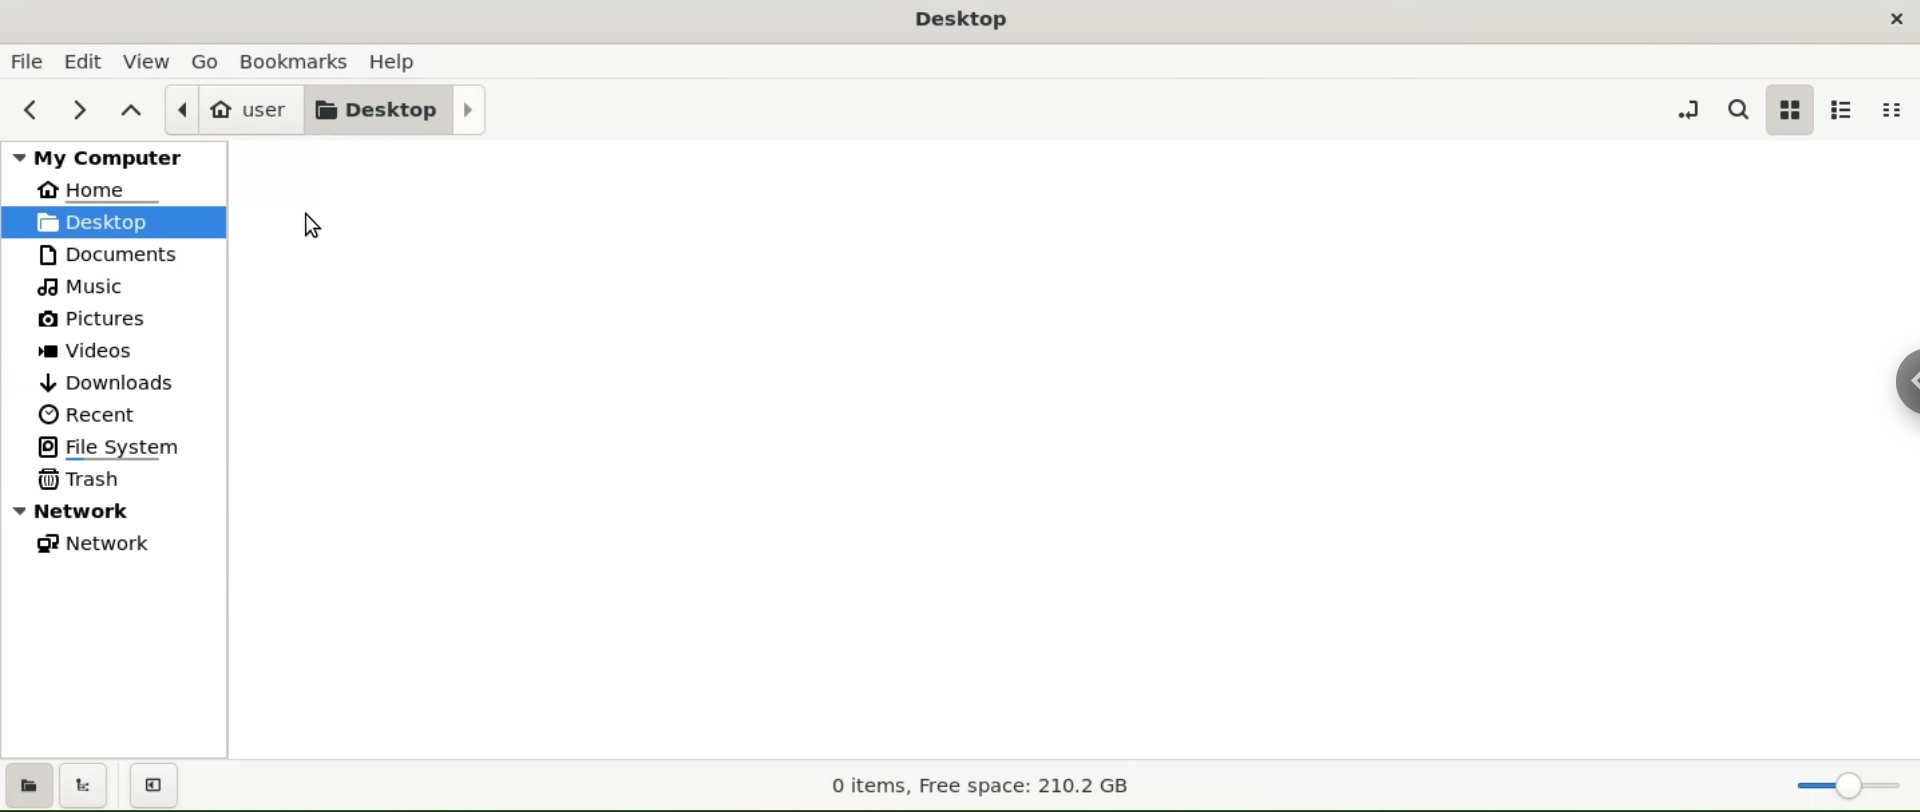  I want to click on desktop, so click(114, 222).